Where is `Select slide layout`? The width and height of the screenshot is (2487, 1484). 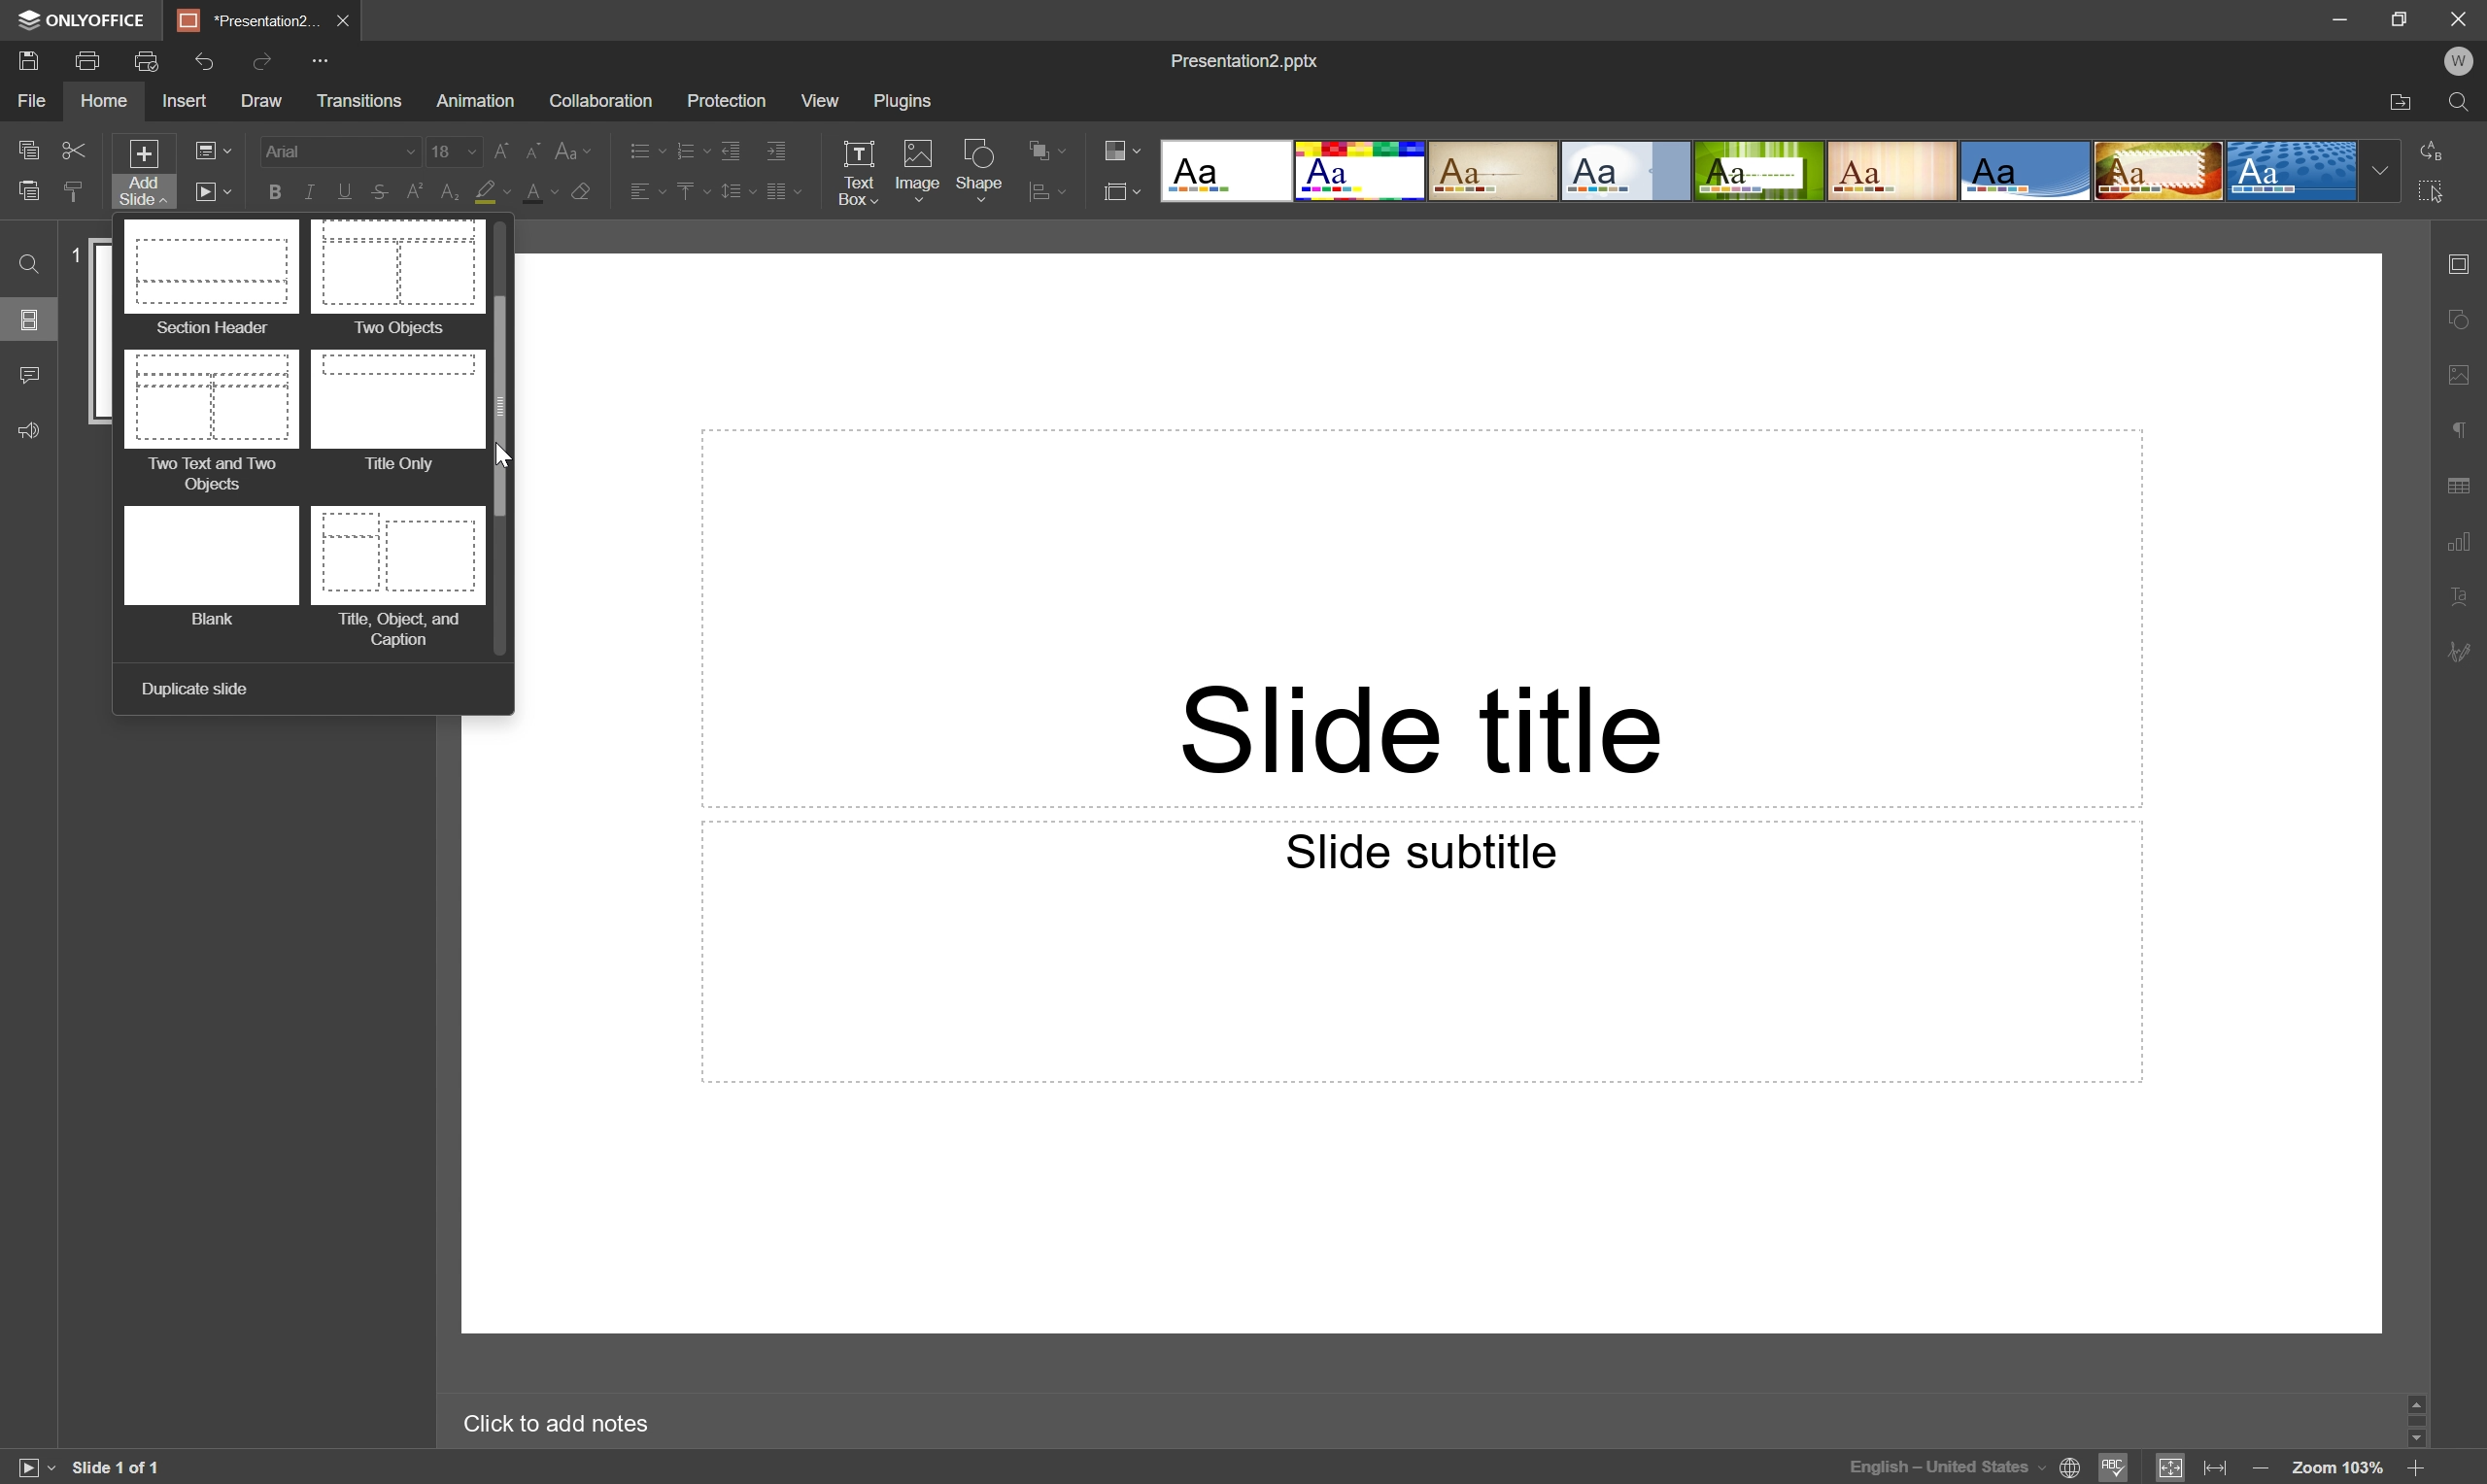 Select slide layout is located at coordinates (1124, 189).